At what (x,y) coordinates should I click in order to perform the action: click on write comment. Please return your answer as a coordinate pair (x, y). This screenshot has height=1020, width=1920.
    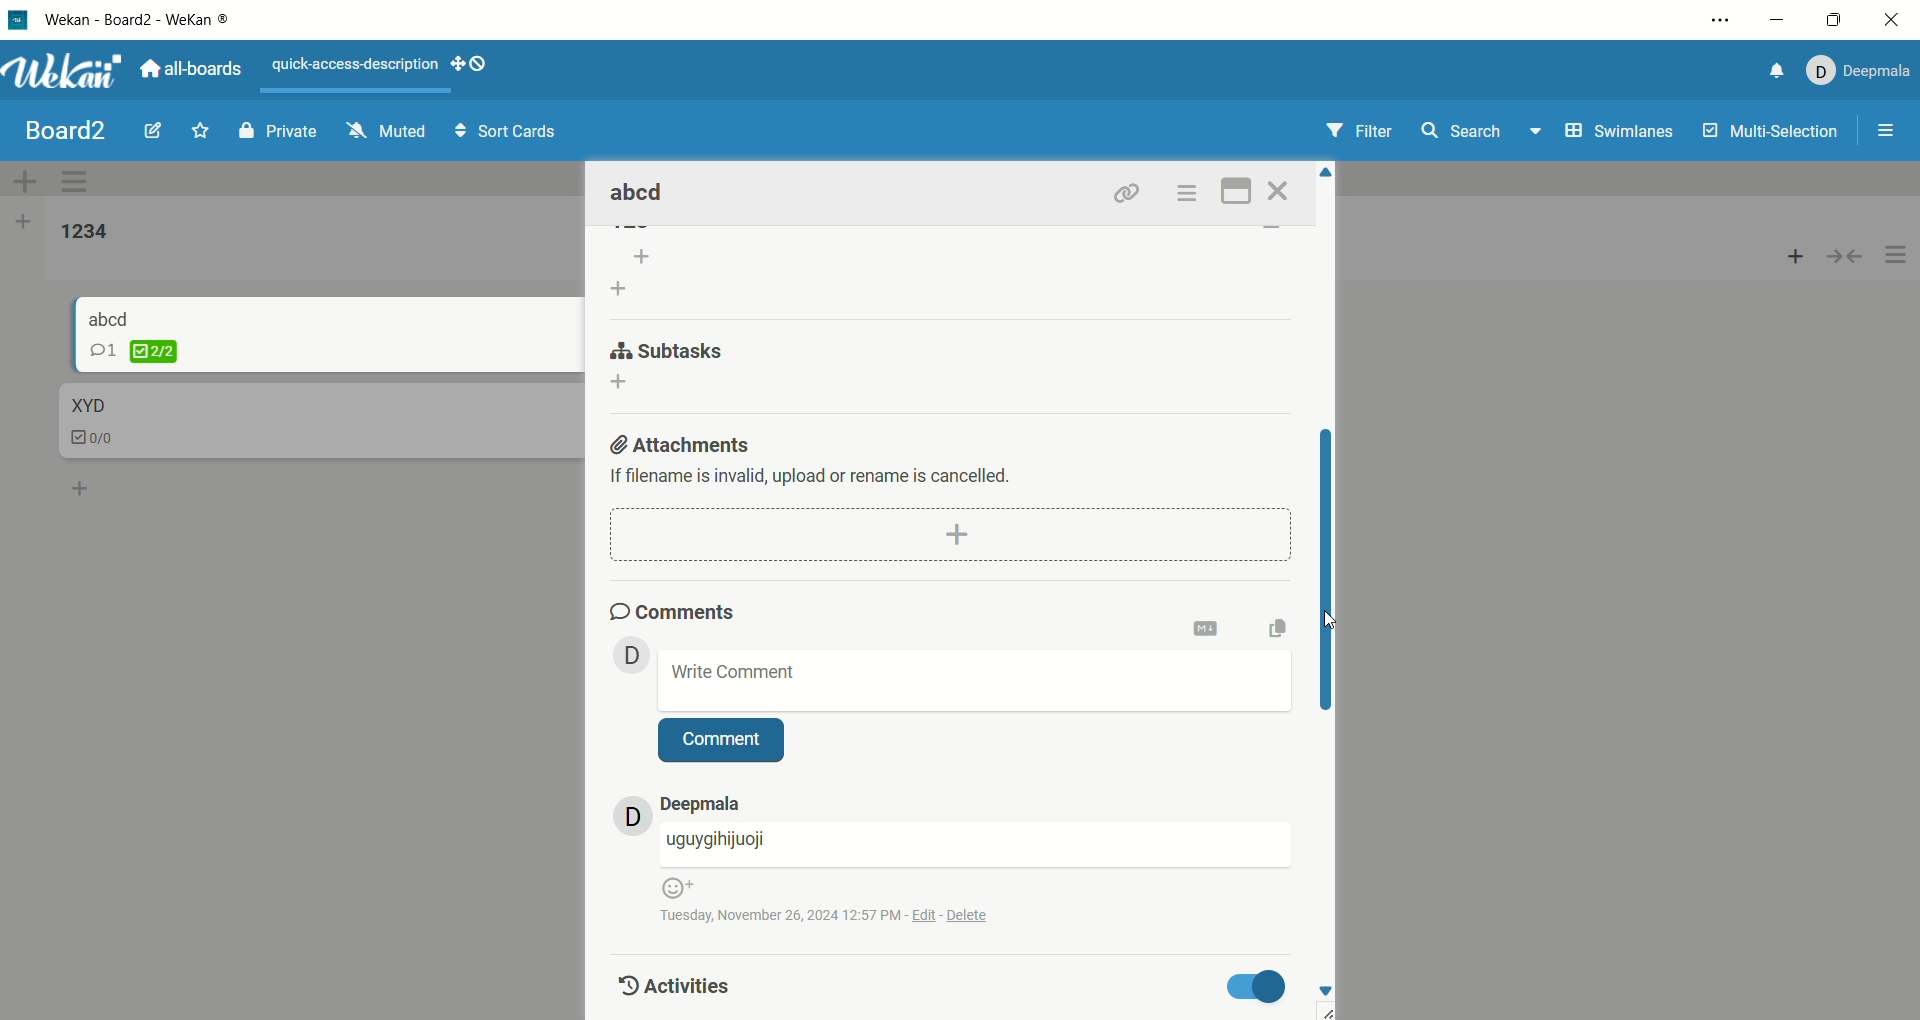
    Looking at the image, I should click on (976, 679).